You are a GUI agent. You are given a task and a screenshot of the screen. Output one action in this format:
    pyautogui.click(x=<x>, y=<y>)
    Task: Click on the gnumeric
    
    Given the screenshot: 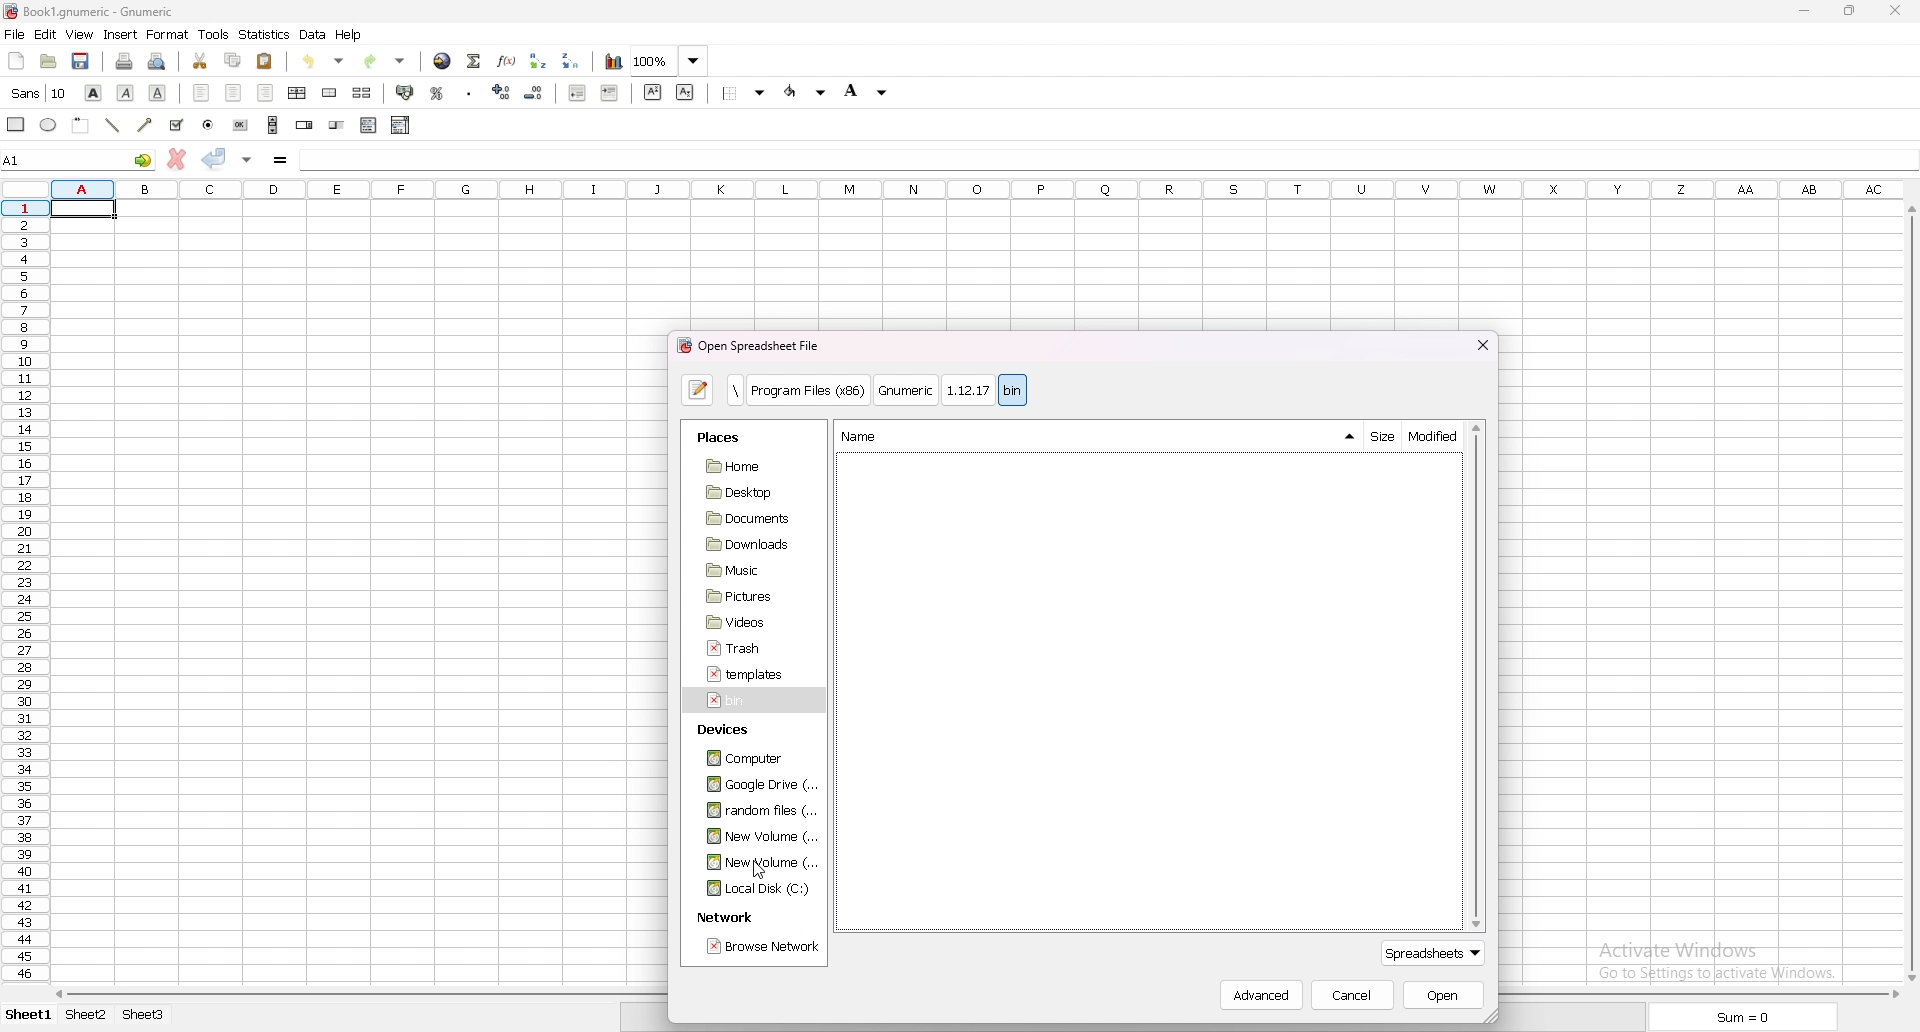 What is the action you would take?
    pyautogui.click(x=906, y=391)
    